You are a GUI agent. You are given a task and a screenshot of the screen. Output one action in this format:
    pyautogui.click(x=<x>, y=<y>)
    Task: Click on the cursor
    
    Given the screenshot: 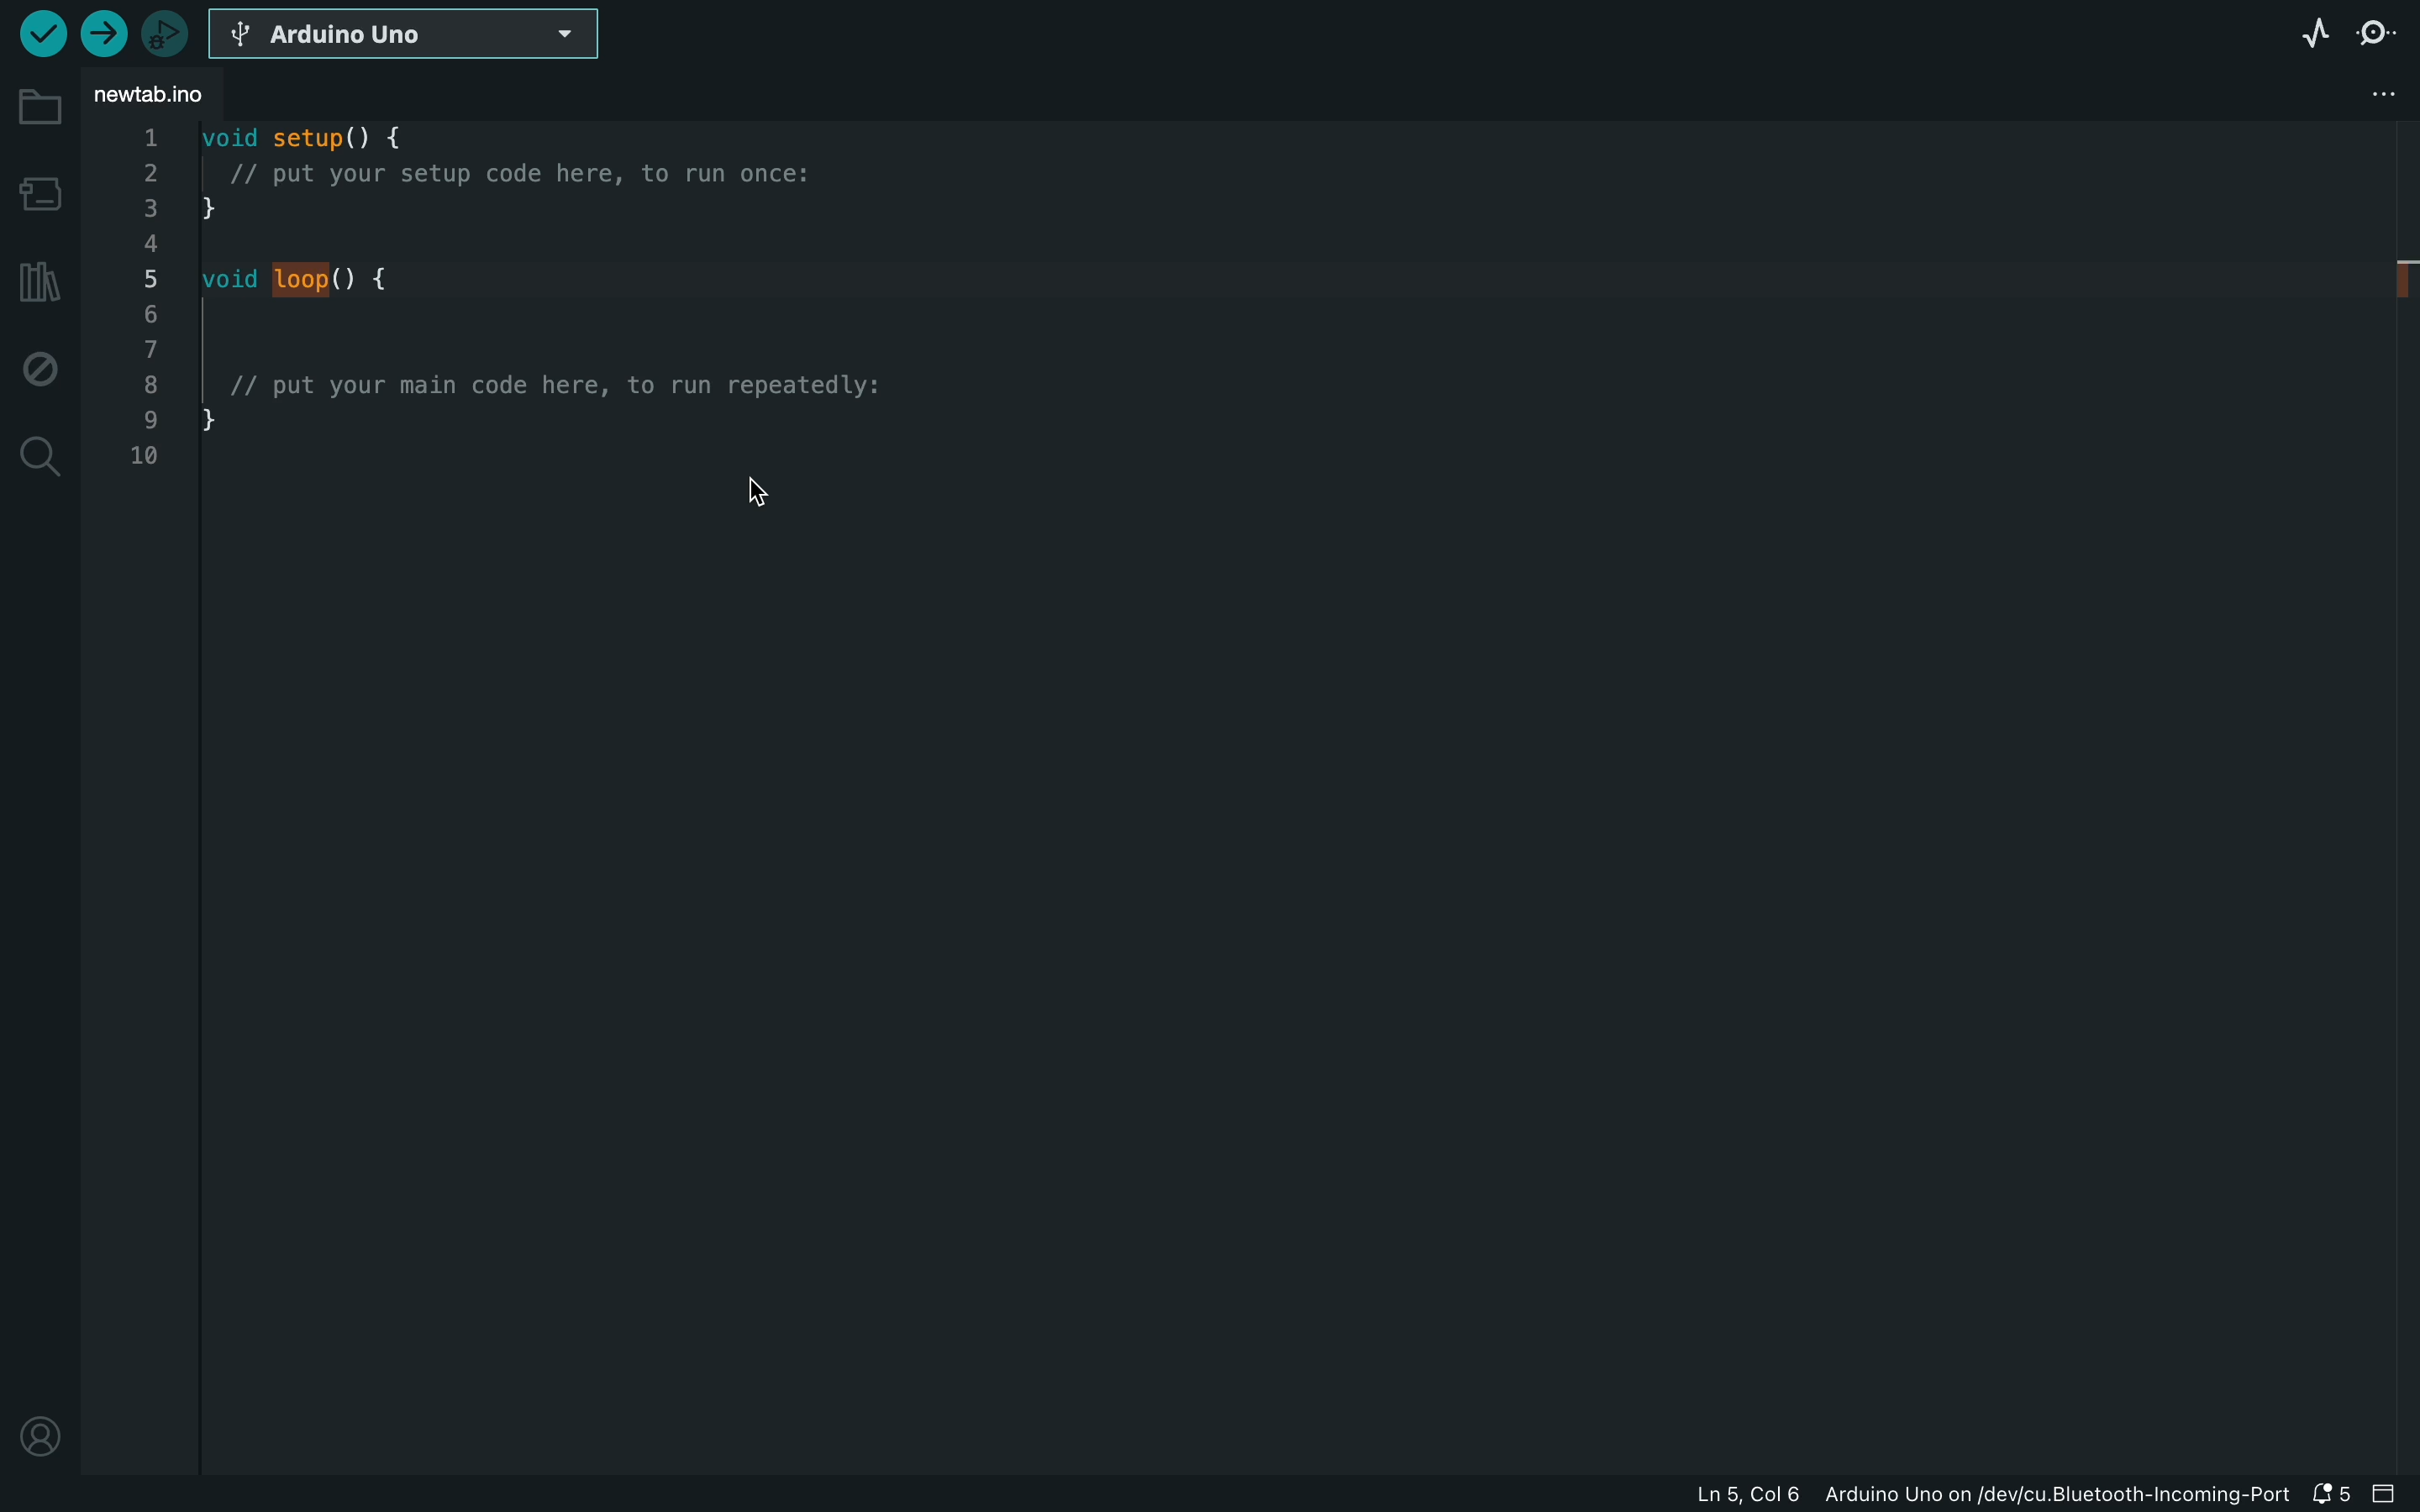 What is the action you would take?
    pyautogui.click(x=769, y=488)
    